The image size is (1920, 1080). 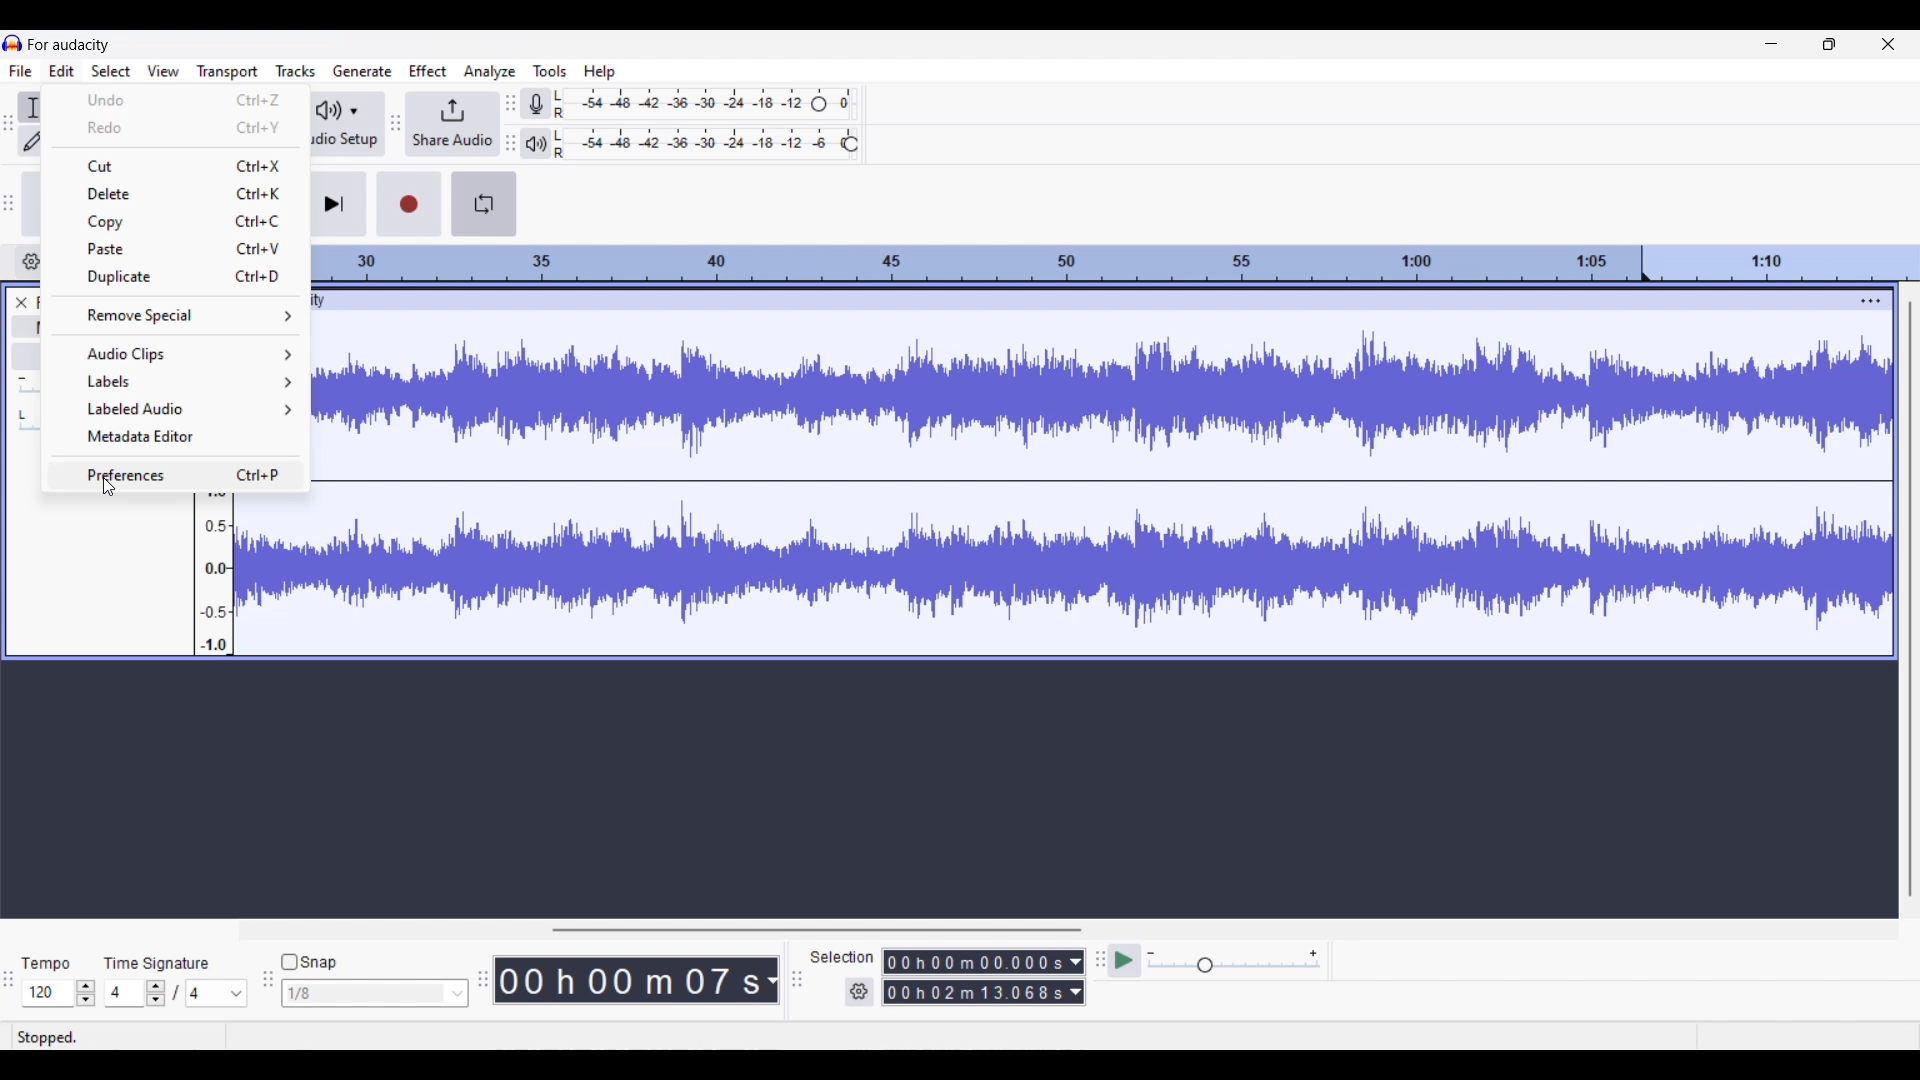 I want to click on Horizontal slide bar, so click(x=816, y=930).